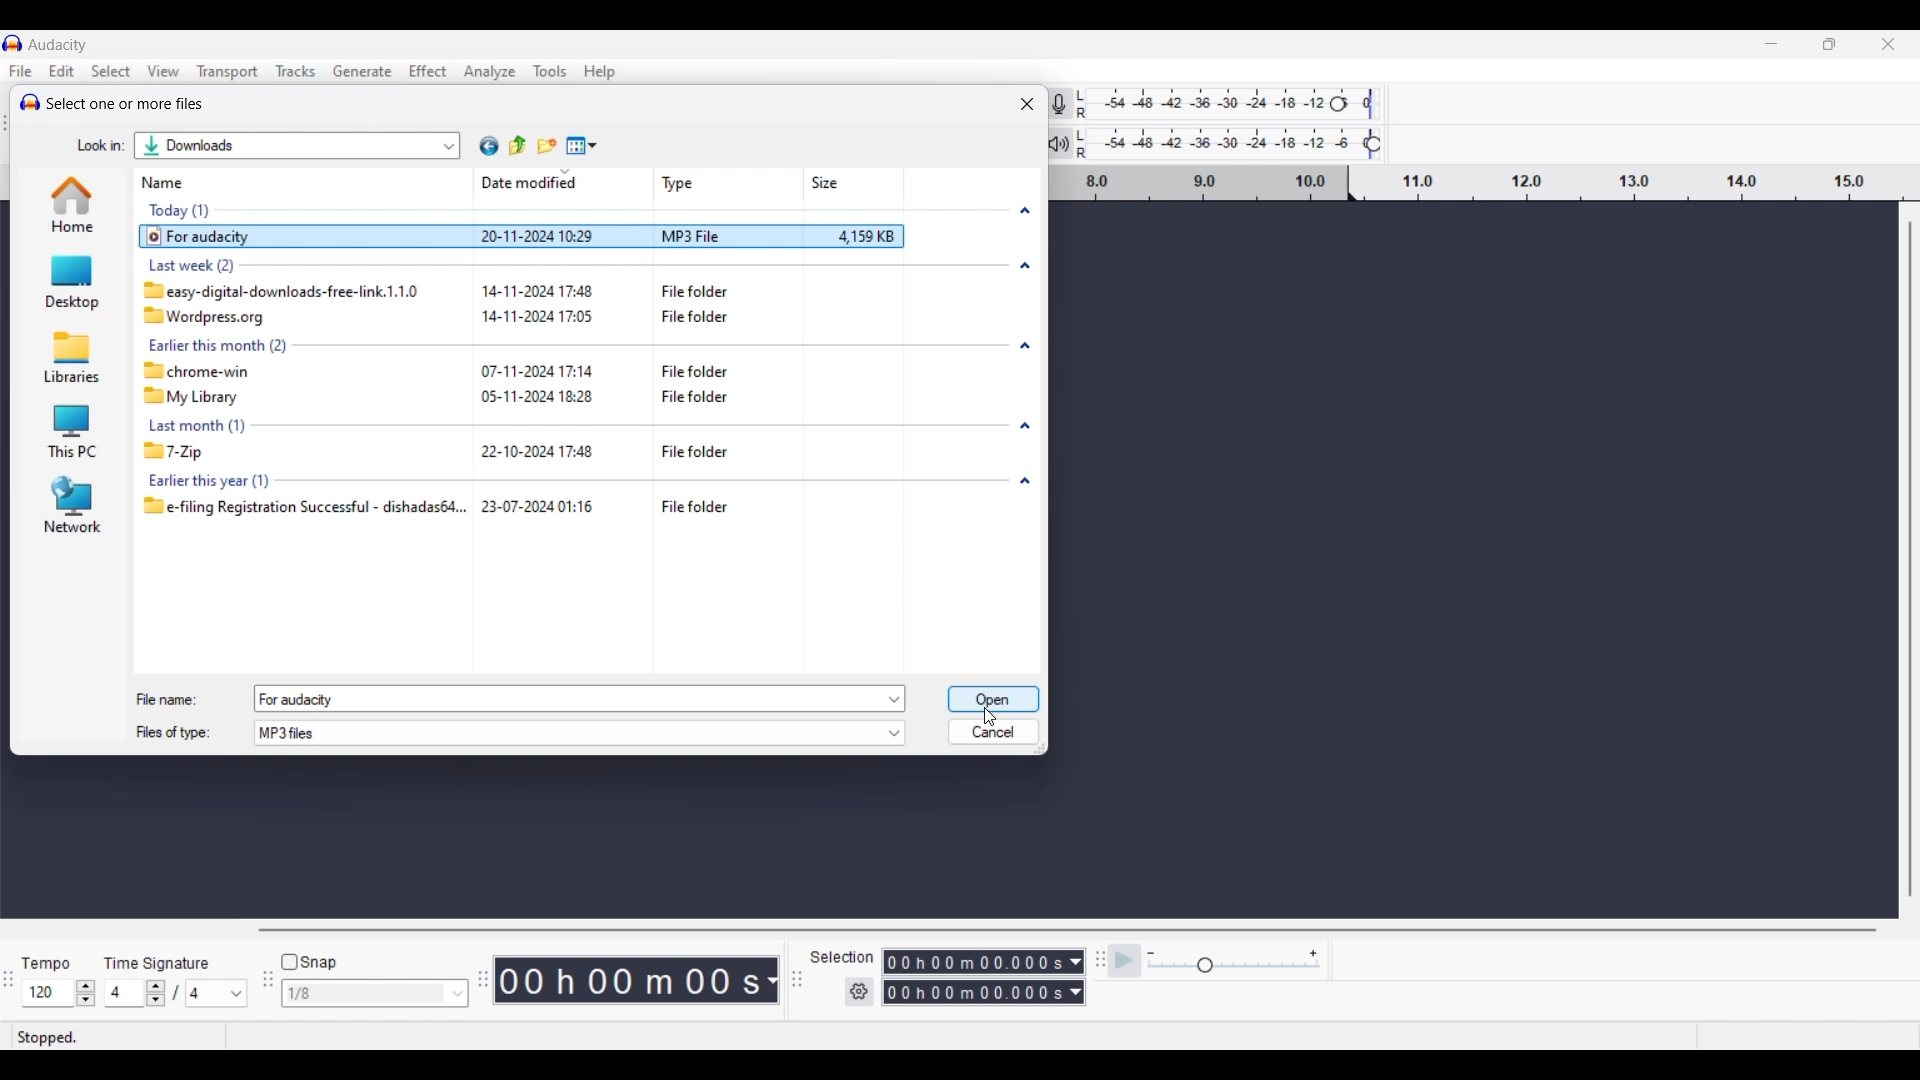  Describe the element at coordinates (1126, 961) in the screenshot. I see `Play-at-speed/Play-at-speed once` at that location.